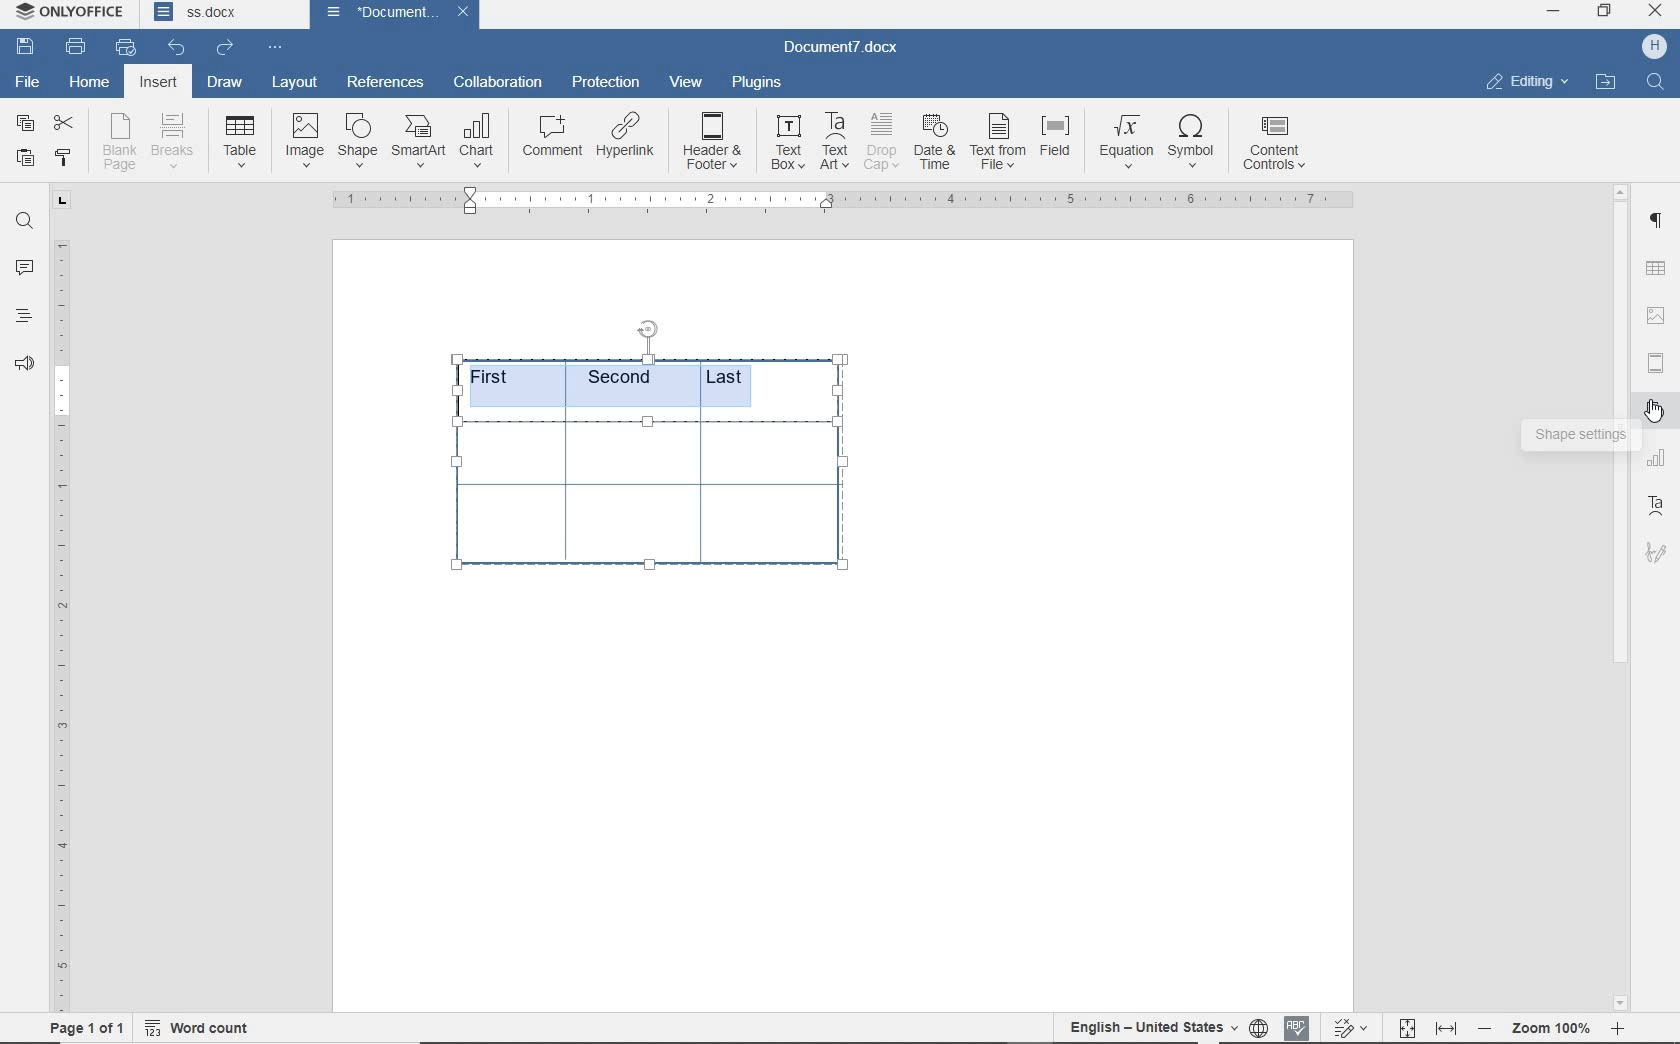 This screenshot has width=1680, height=1044. Describe the element at coordinates (1656, 218) in the screenshot. I see `PARAGRAPH SETTINGS` at that location.